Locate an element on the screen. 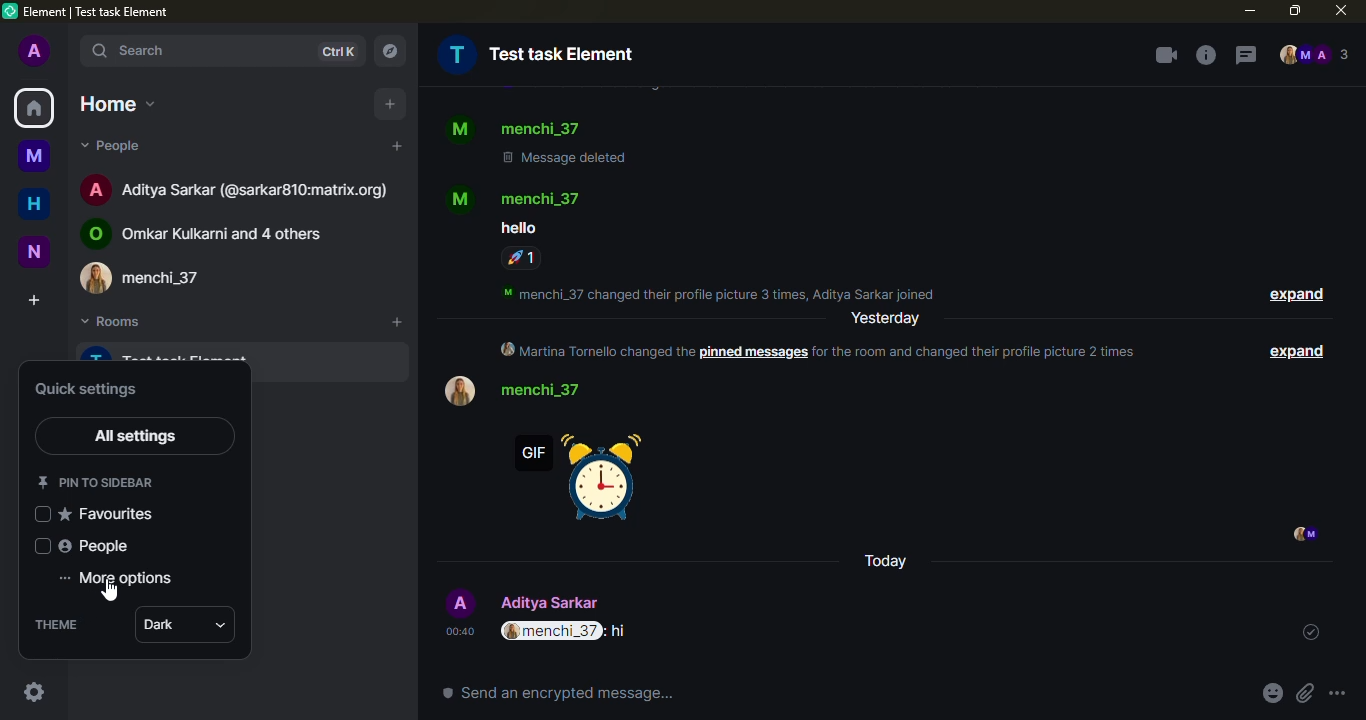 The image size is (1366, 720). hi is located at coordinates (622, 632).